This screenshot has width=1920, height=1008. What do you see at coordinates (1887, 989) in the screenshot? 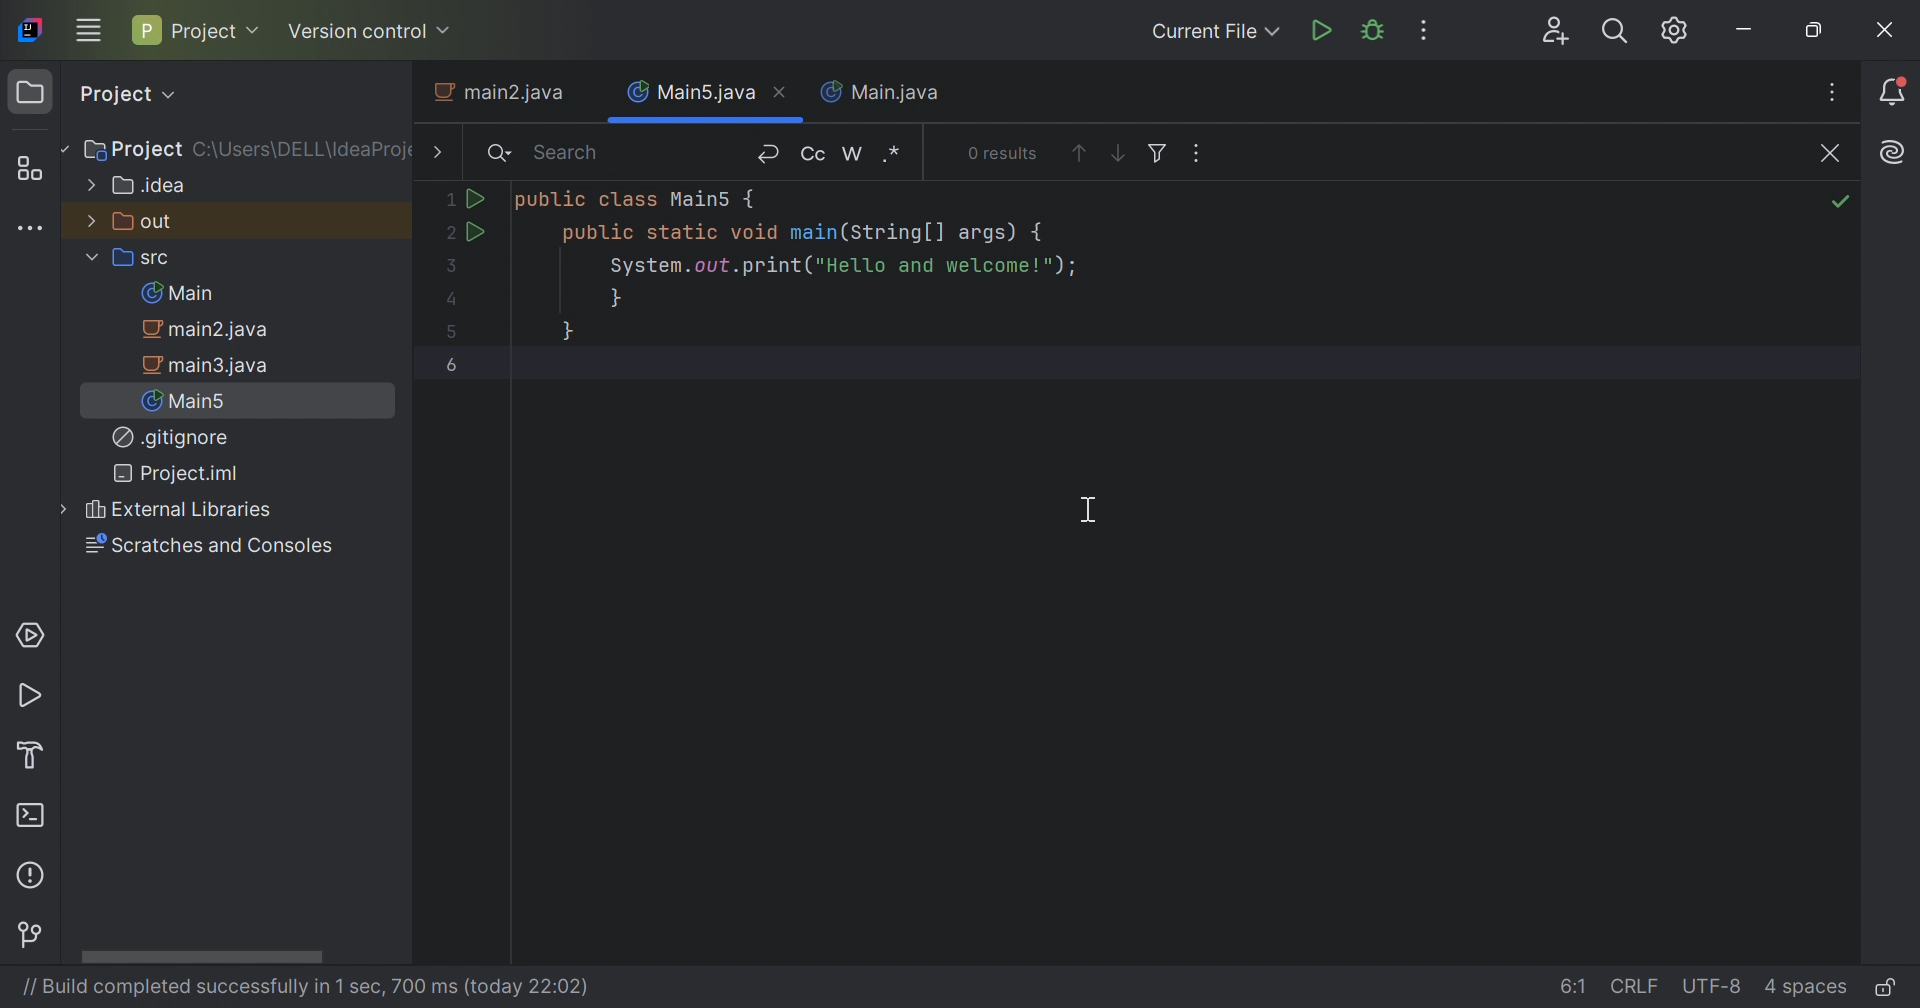
I see `Make file read-only` at bounding box center [1887, 989].